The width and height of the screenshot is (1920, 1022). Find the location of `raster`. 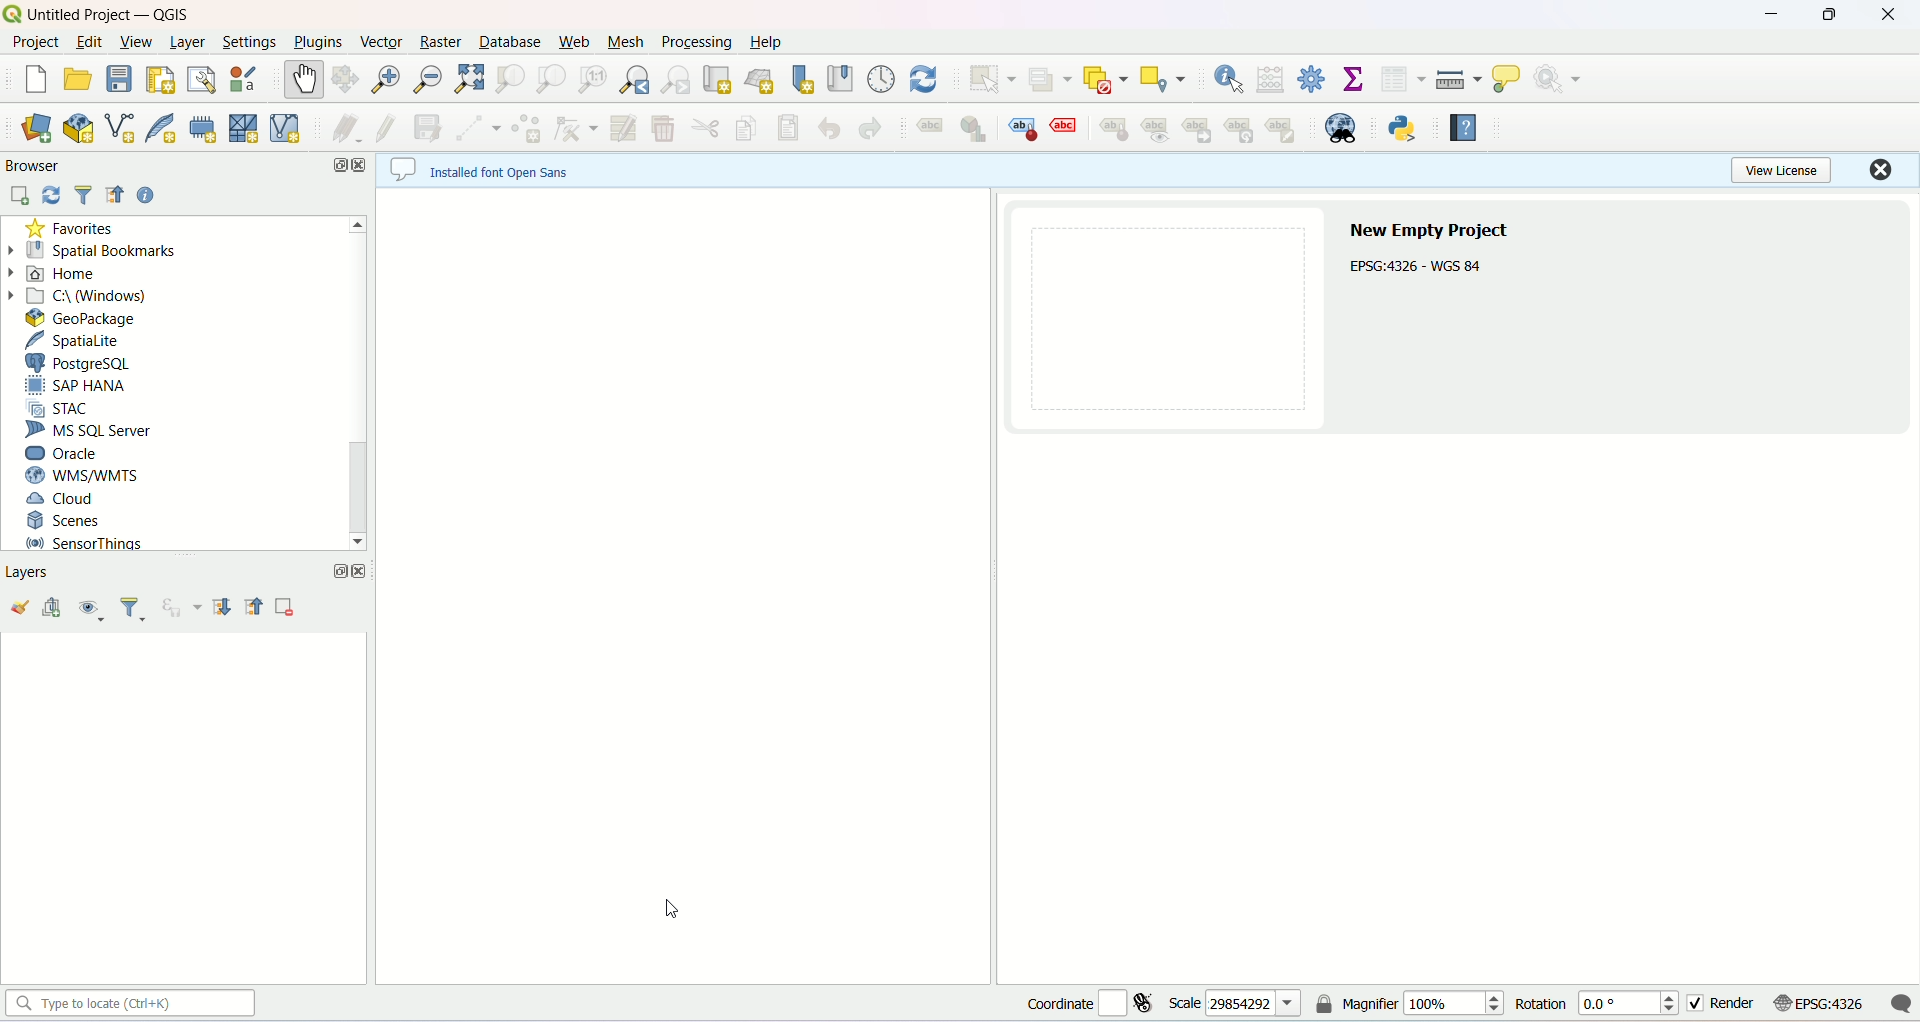

raster is located at coordinates (440, 42).